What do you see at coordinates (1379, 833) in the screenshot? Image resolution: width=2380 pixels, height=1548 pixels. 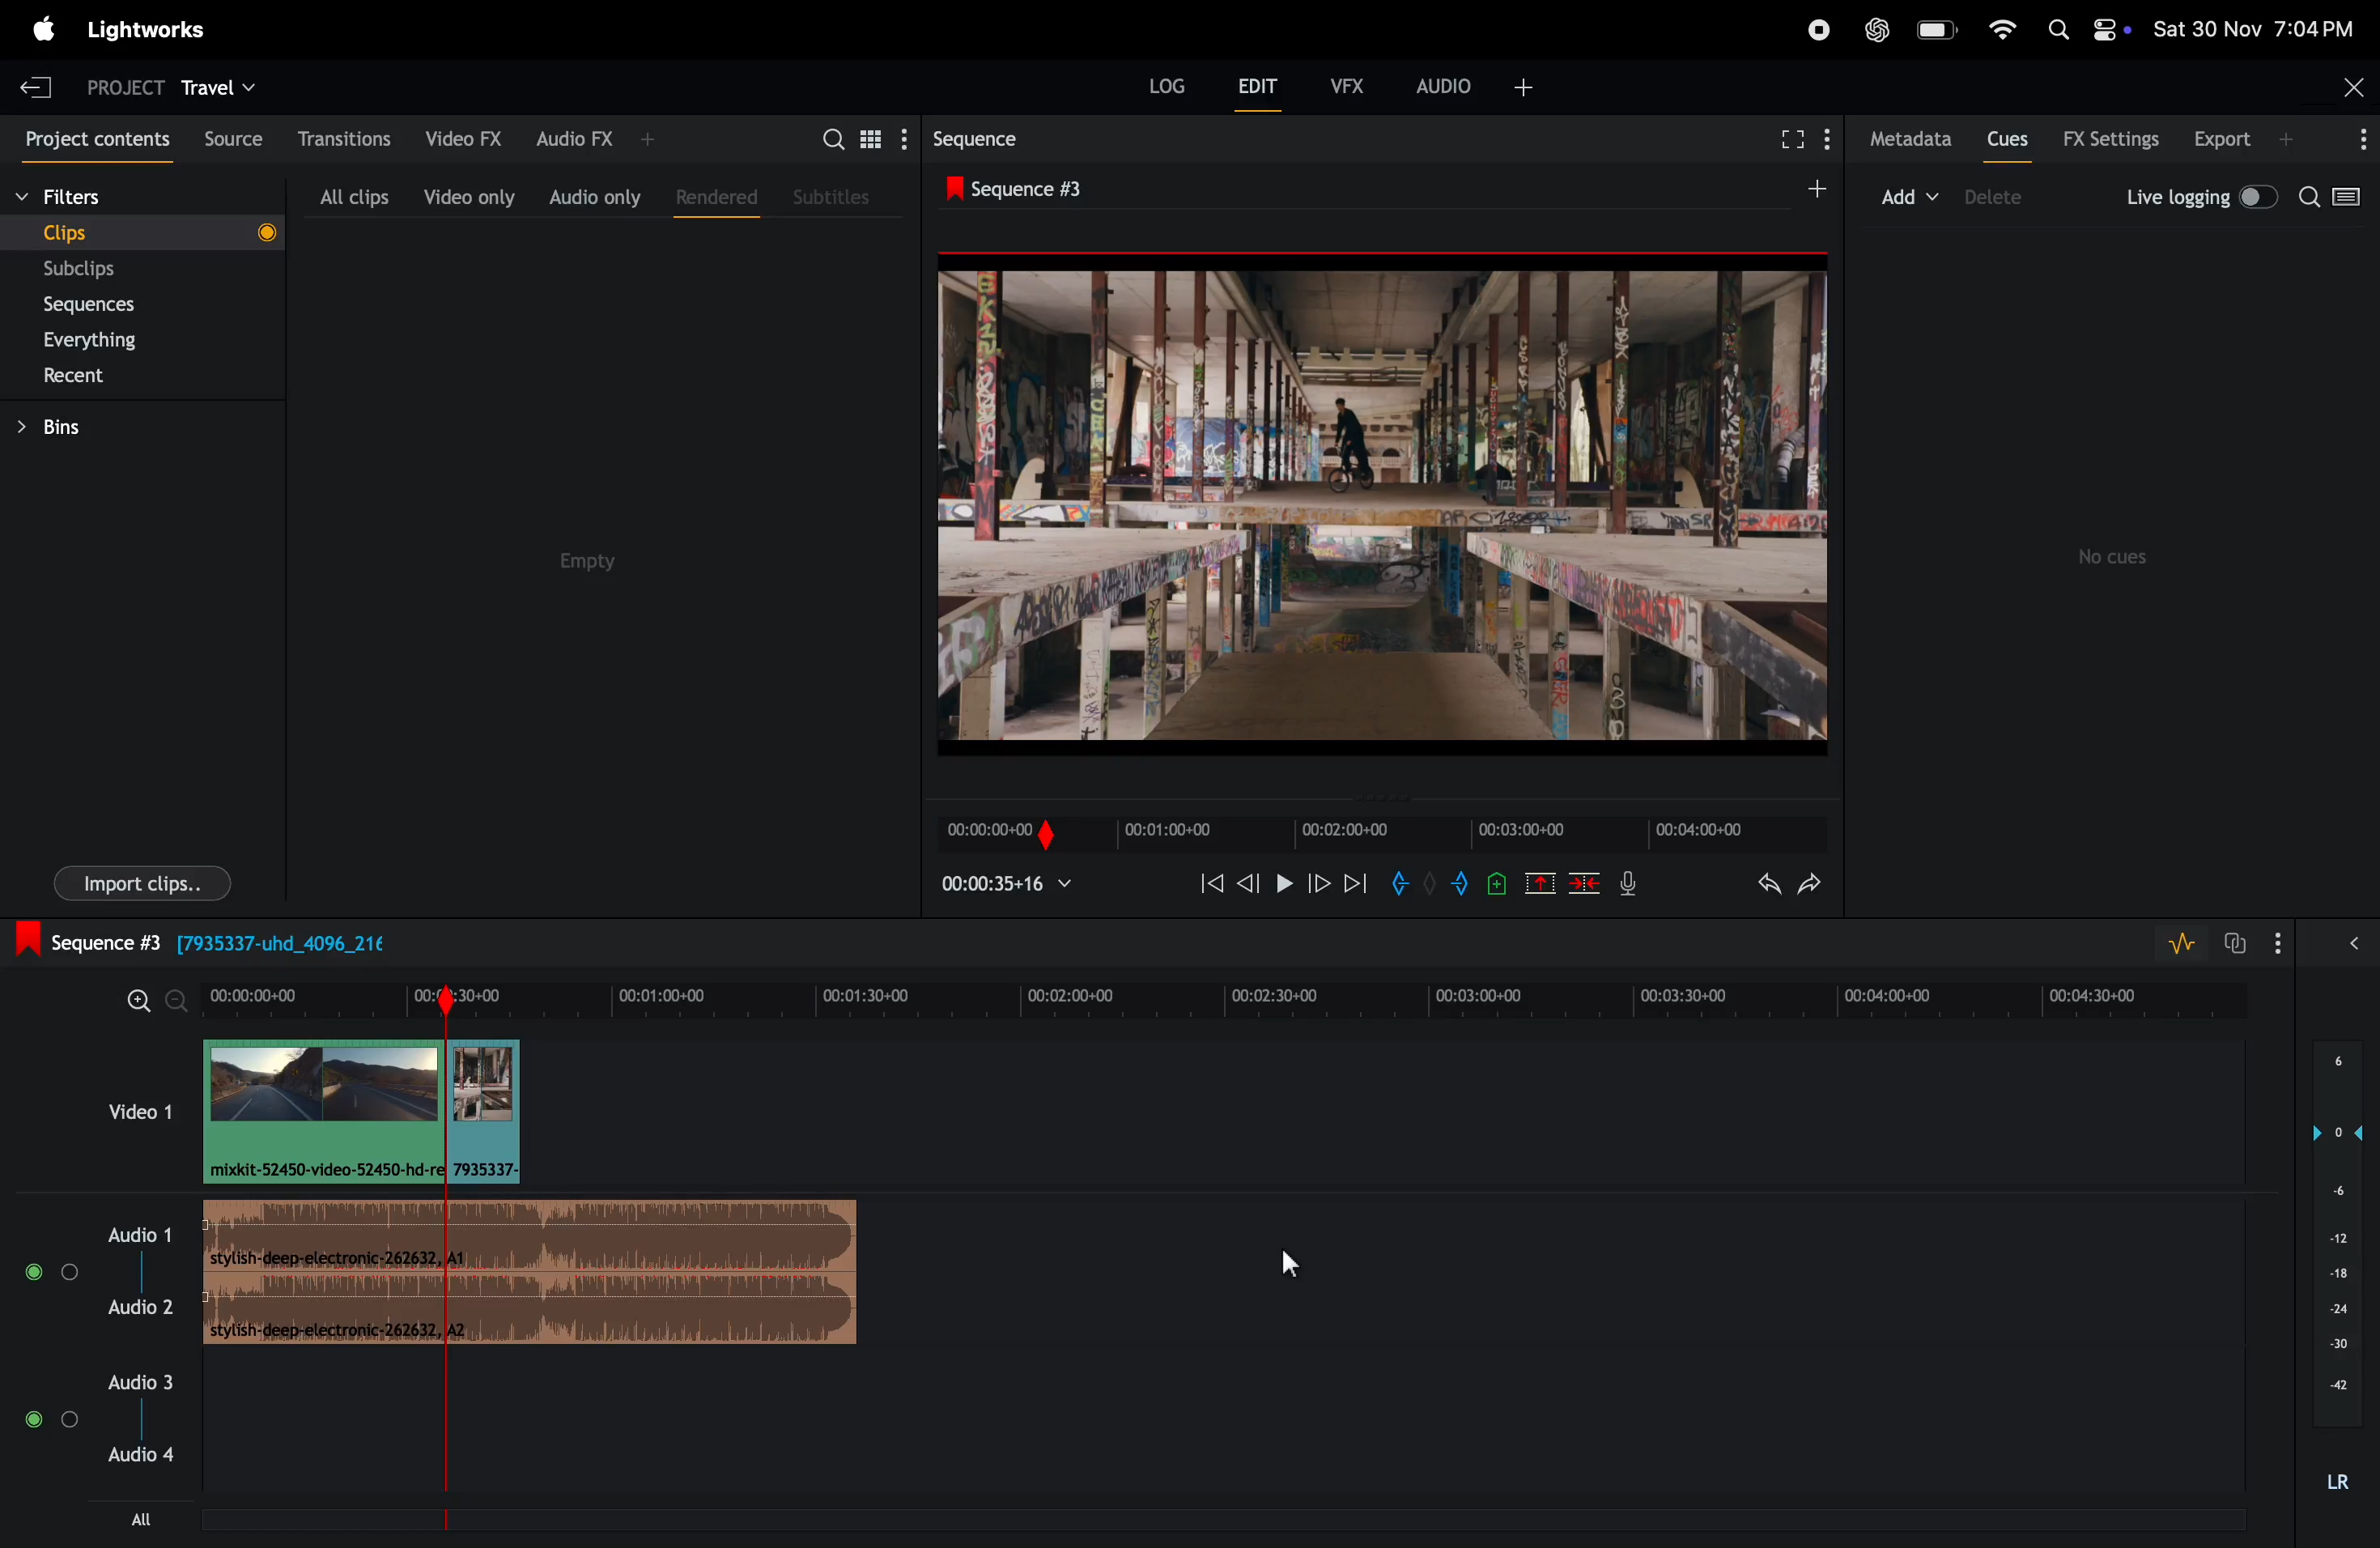 I see `time frame` at bounding box center [1379, 833].